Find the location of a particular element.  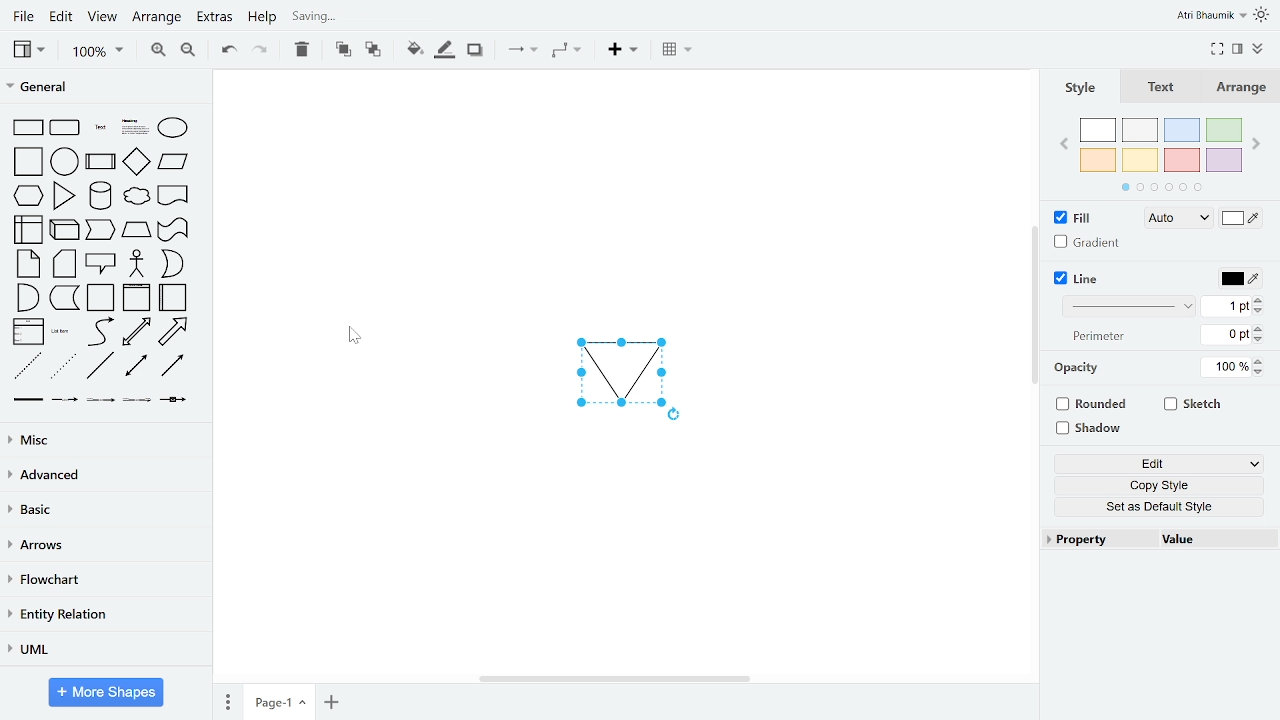

rotate diagram is located at coordinates (679, 417).